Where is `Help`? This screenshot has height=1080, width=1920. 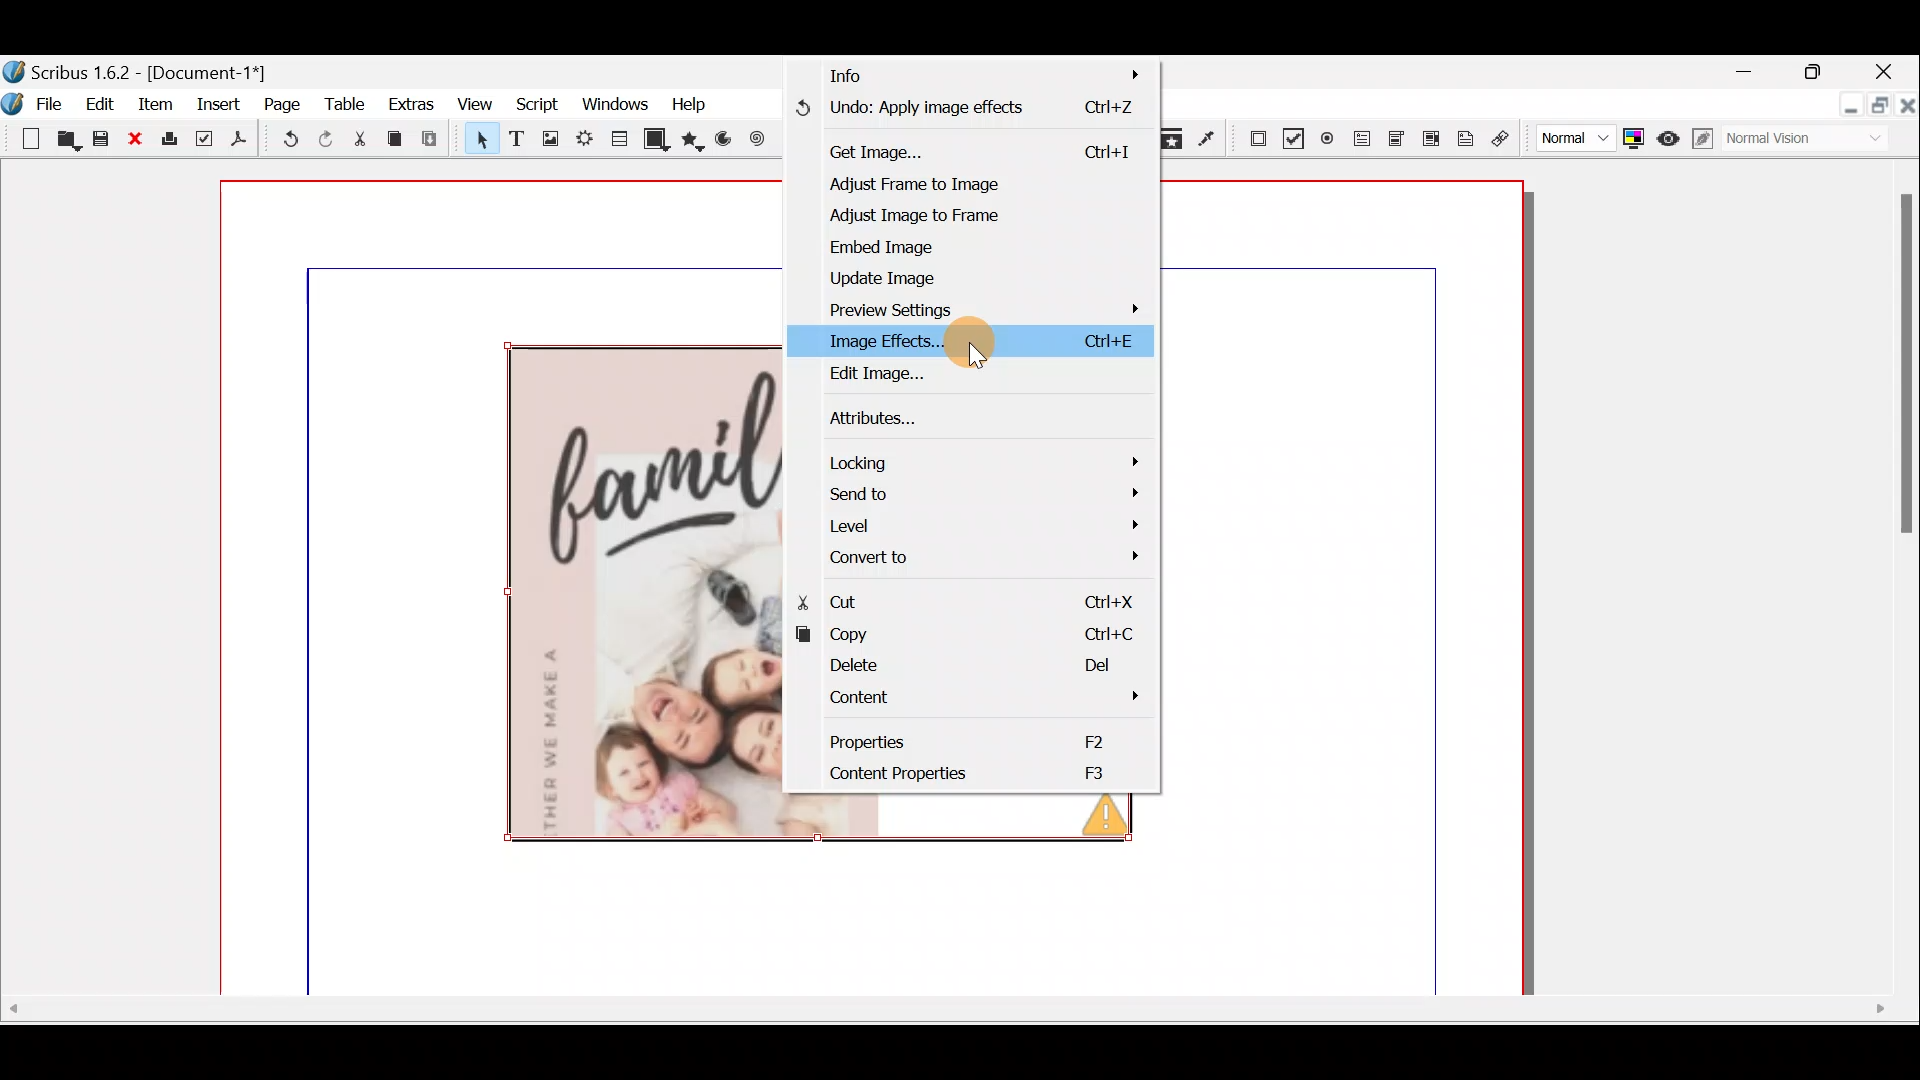 Help is located at coordinates (700, 107).